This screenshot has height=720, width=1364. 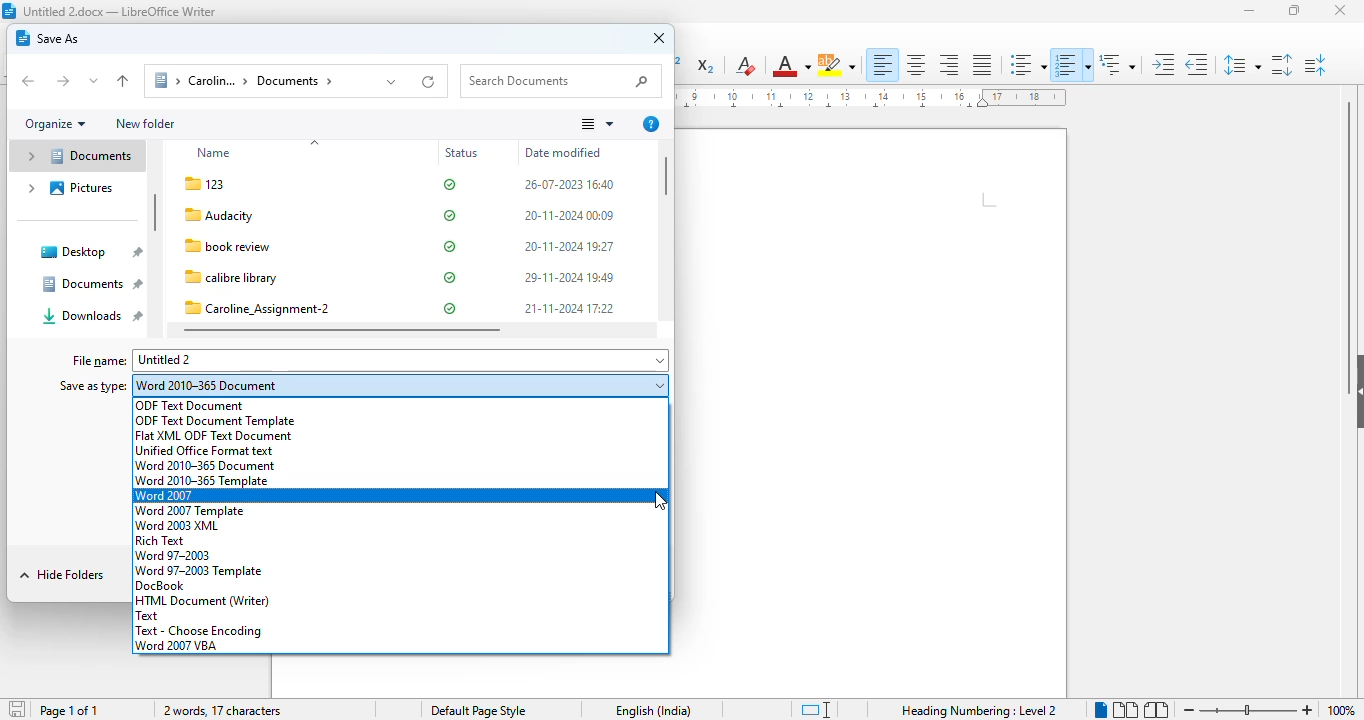 What do you see at coordinates (161, 541) in the screenshot?
I see `rich text` at bounding box center [161, 541].